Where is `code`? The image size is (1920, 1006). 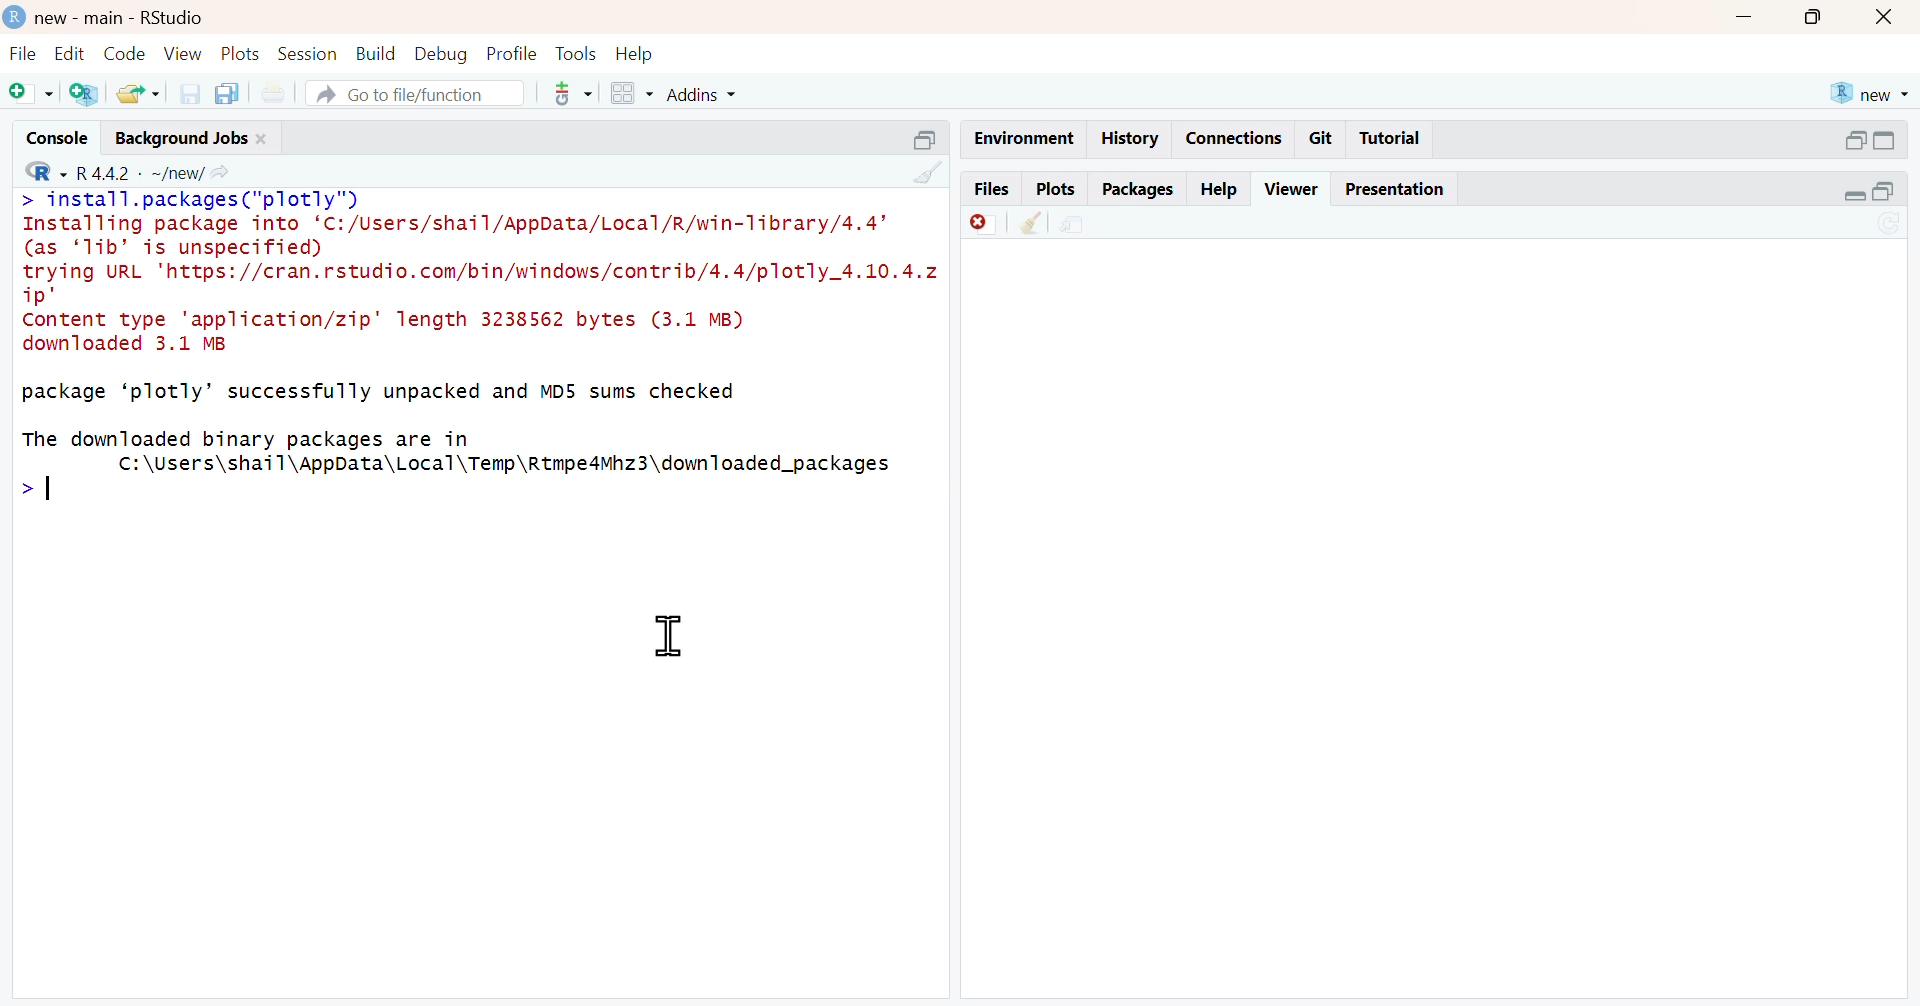 code is located at coordinates (122, 54).